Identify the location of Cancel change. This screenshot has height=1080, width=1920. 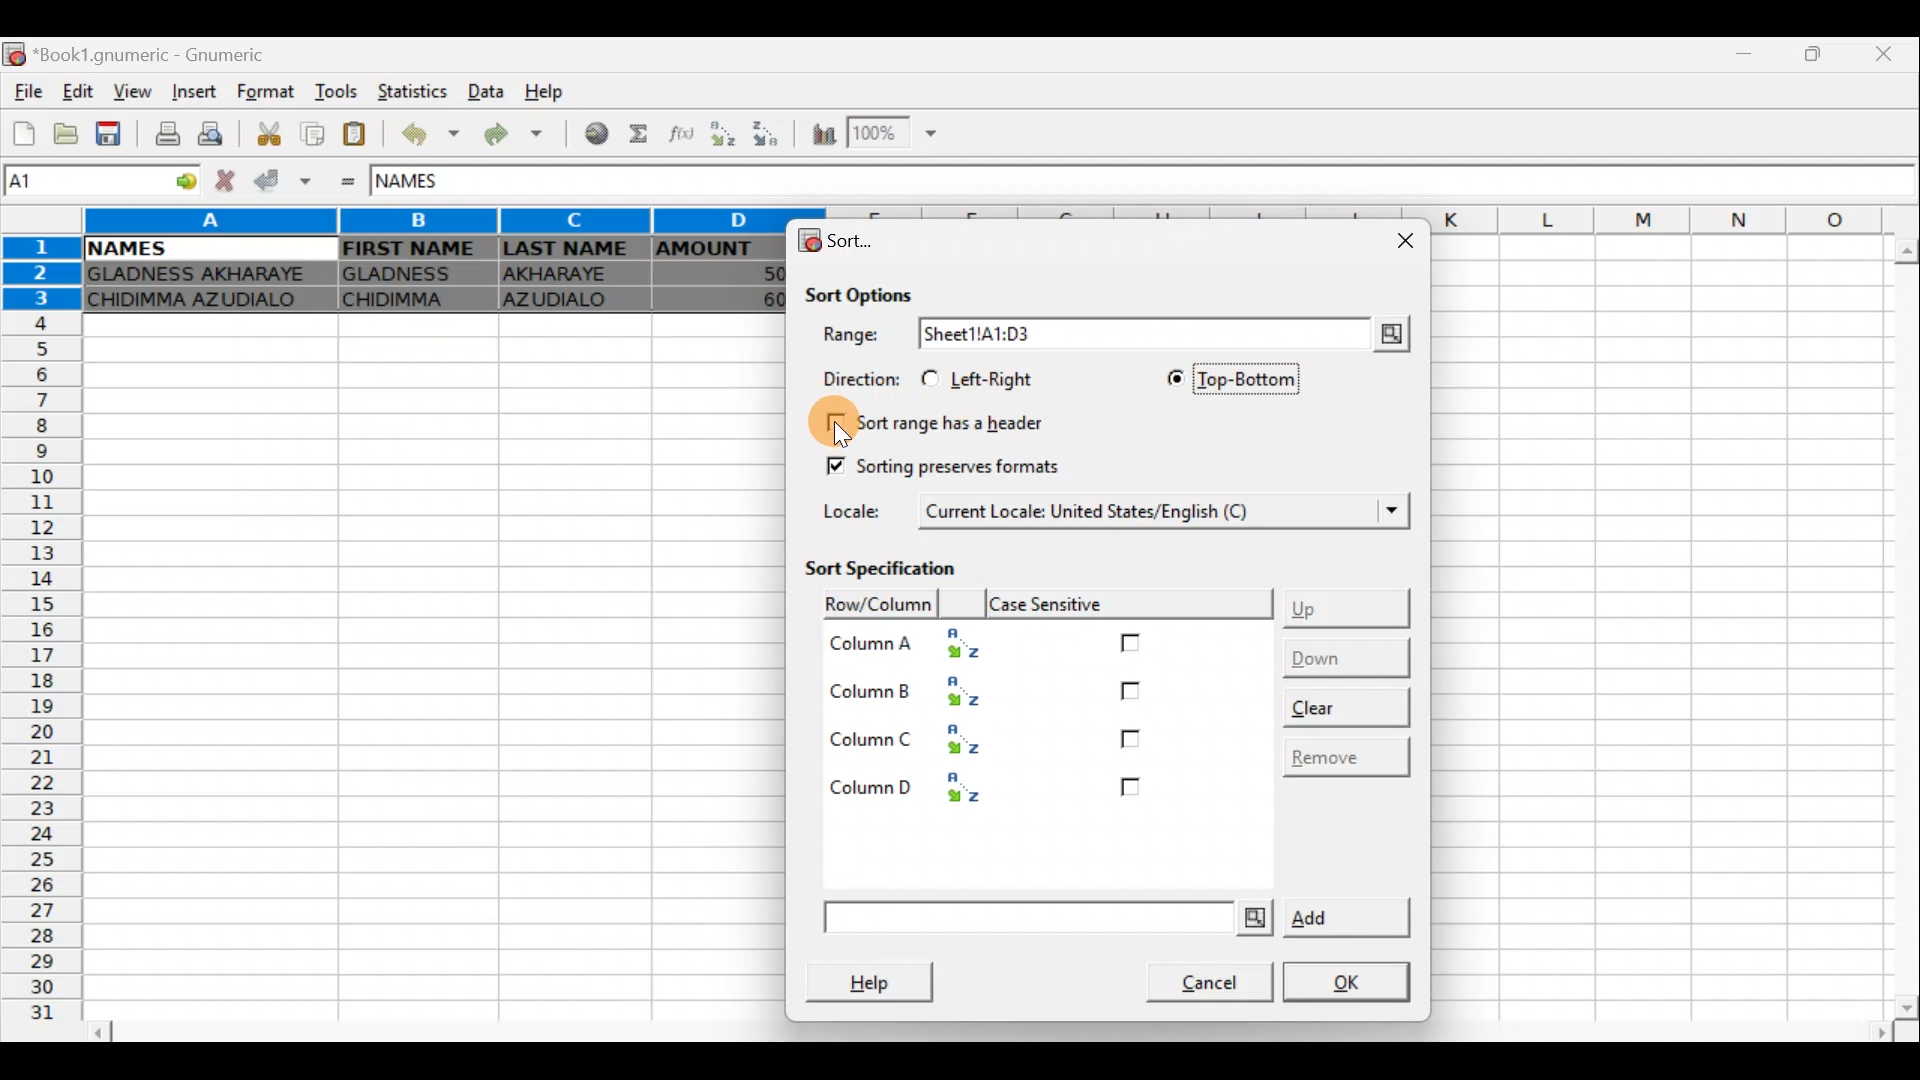
(222, 182).